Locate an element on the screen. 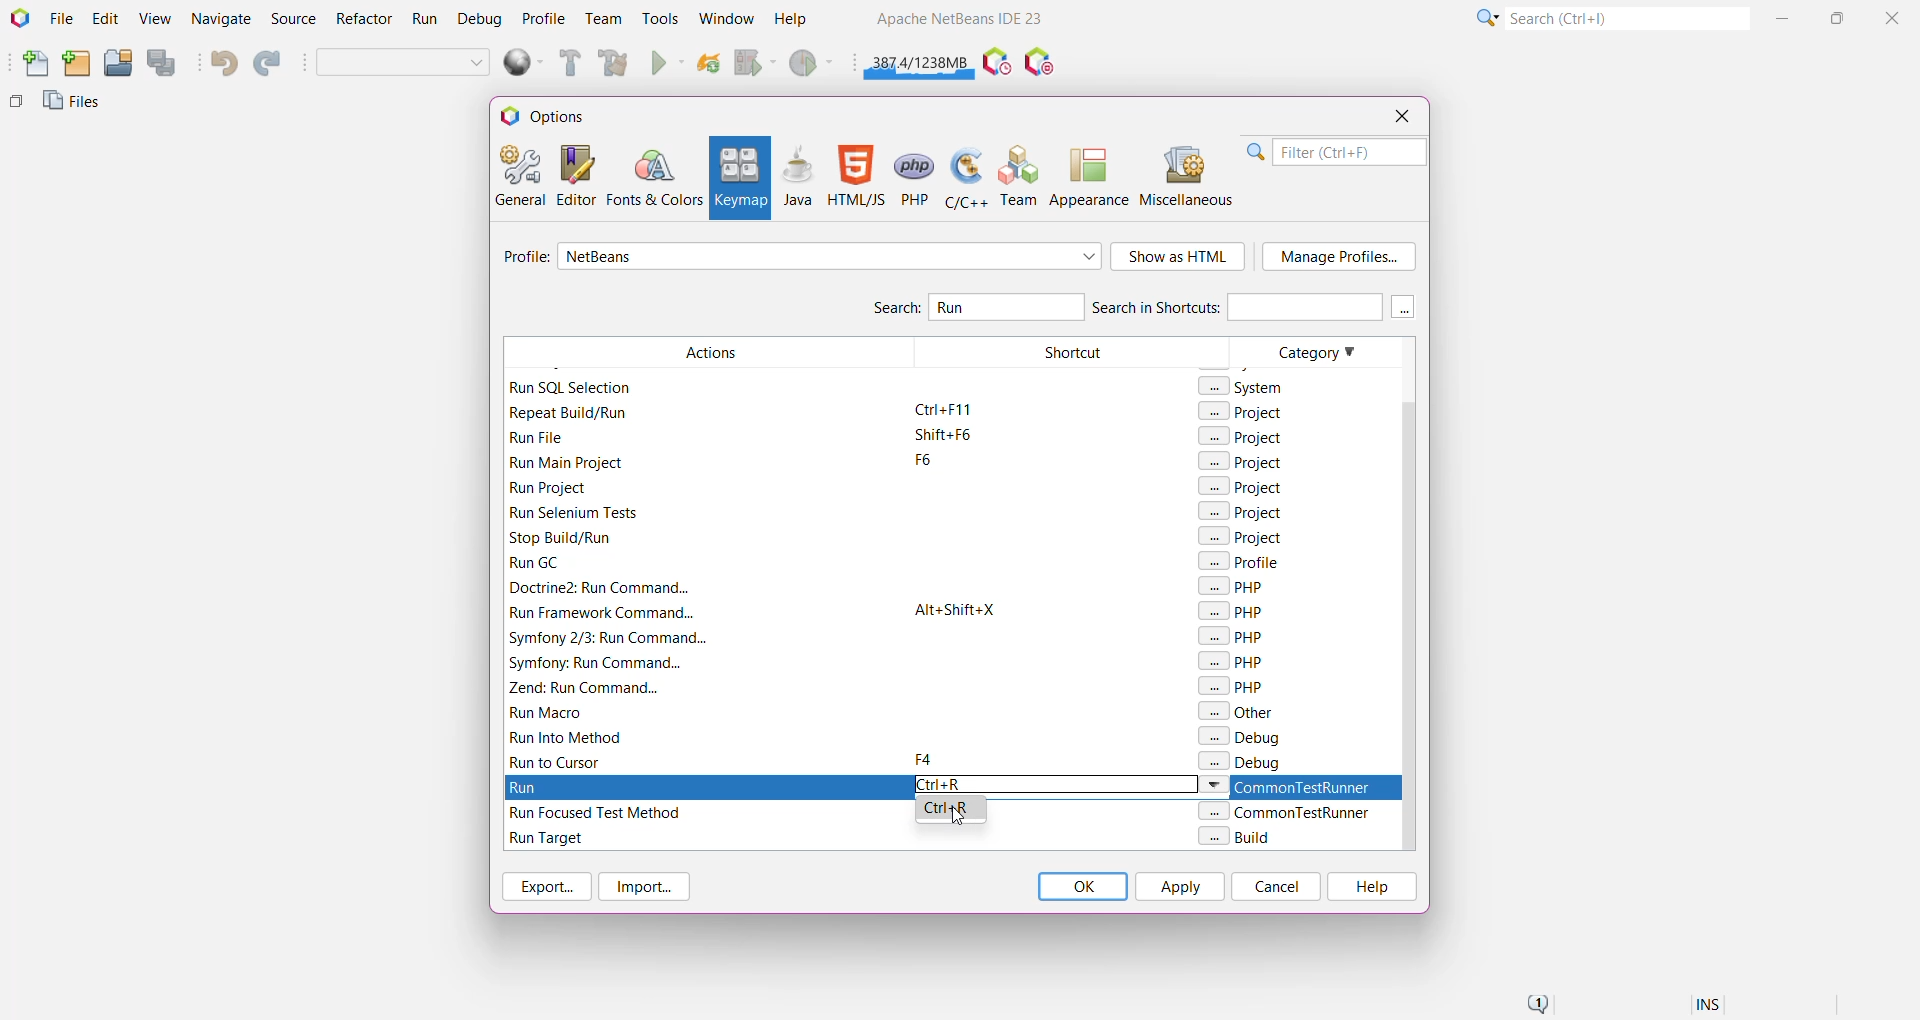  Minimize is located at coordinates (1785, 18).